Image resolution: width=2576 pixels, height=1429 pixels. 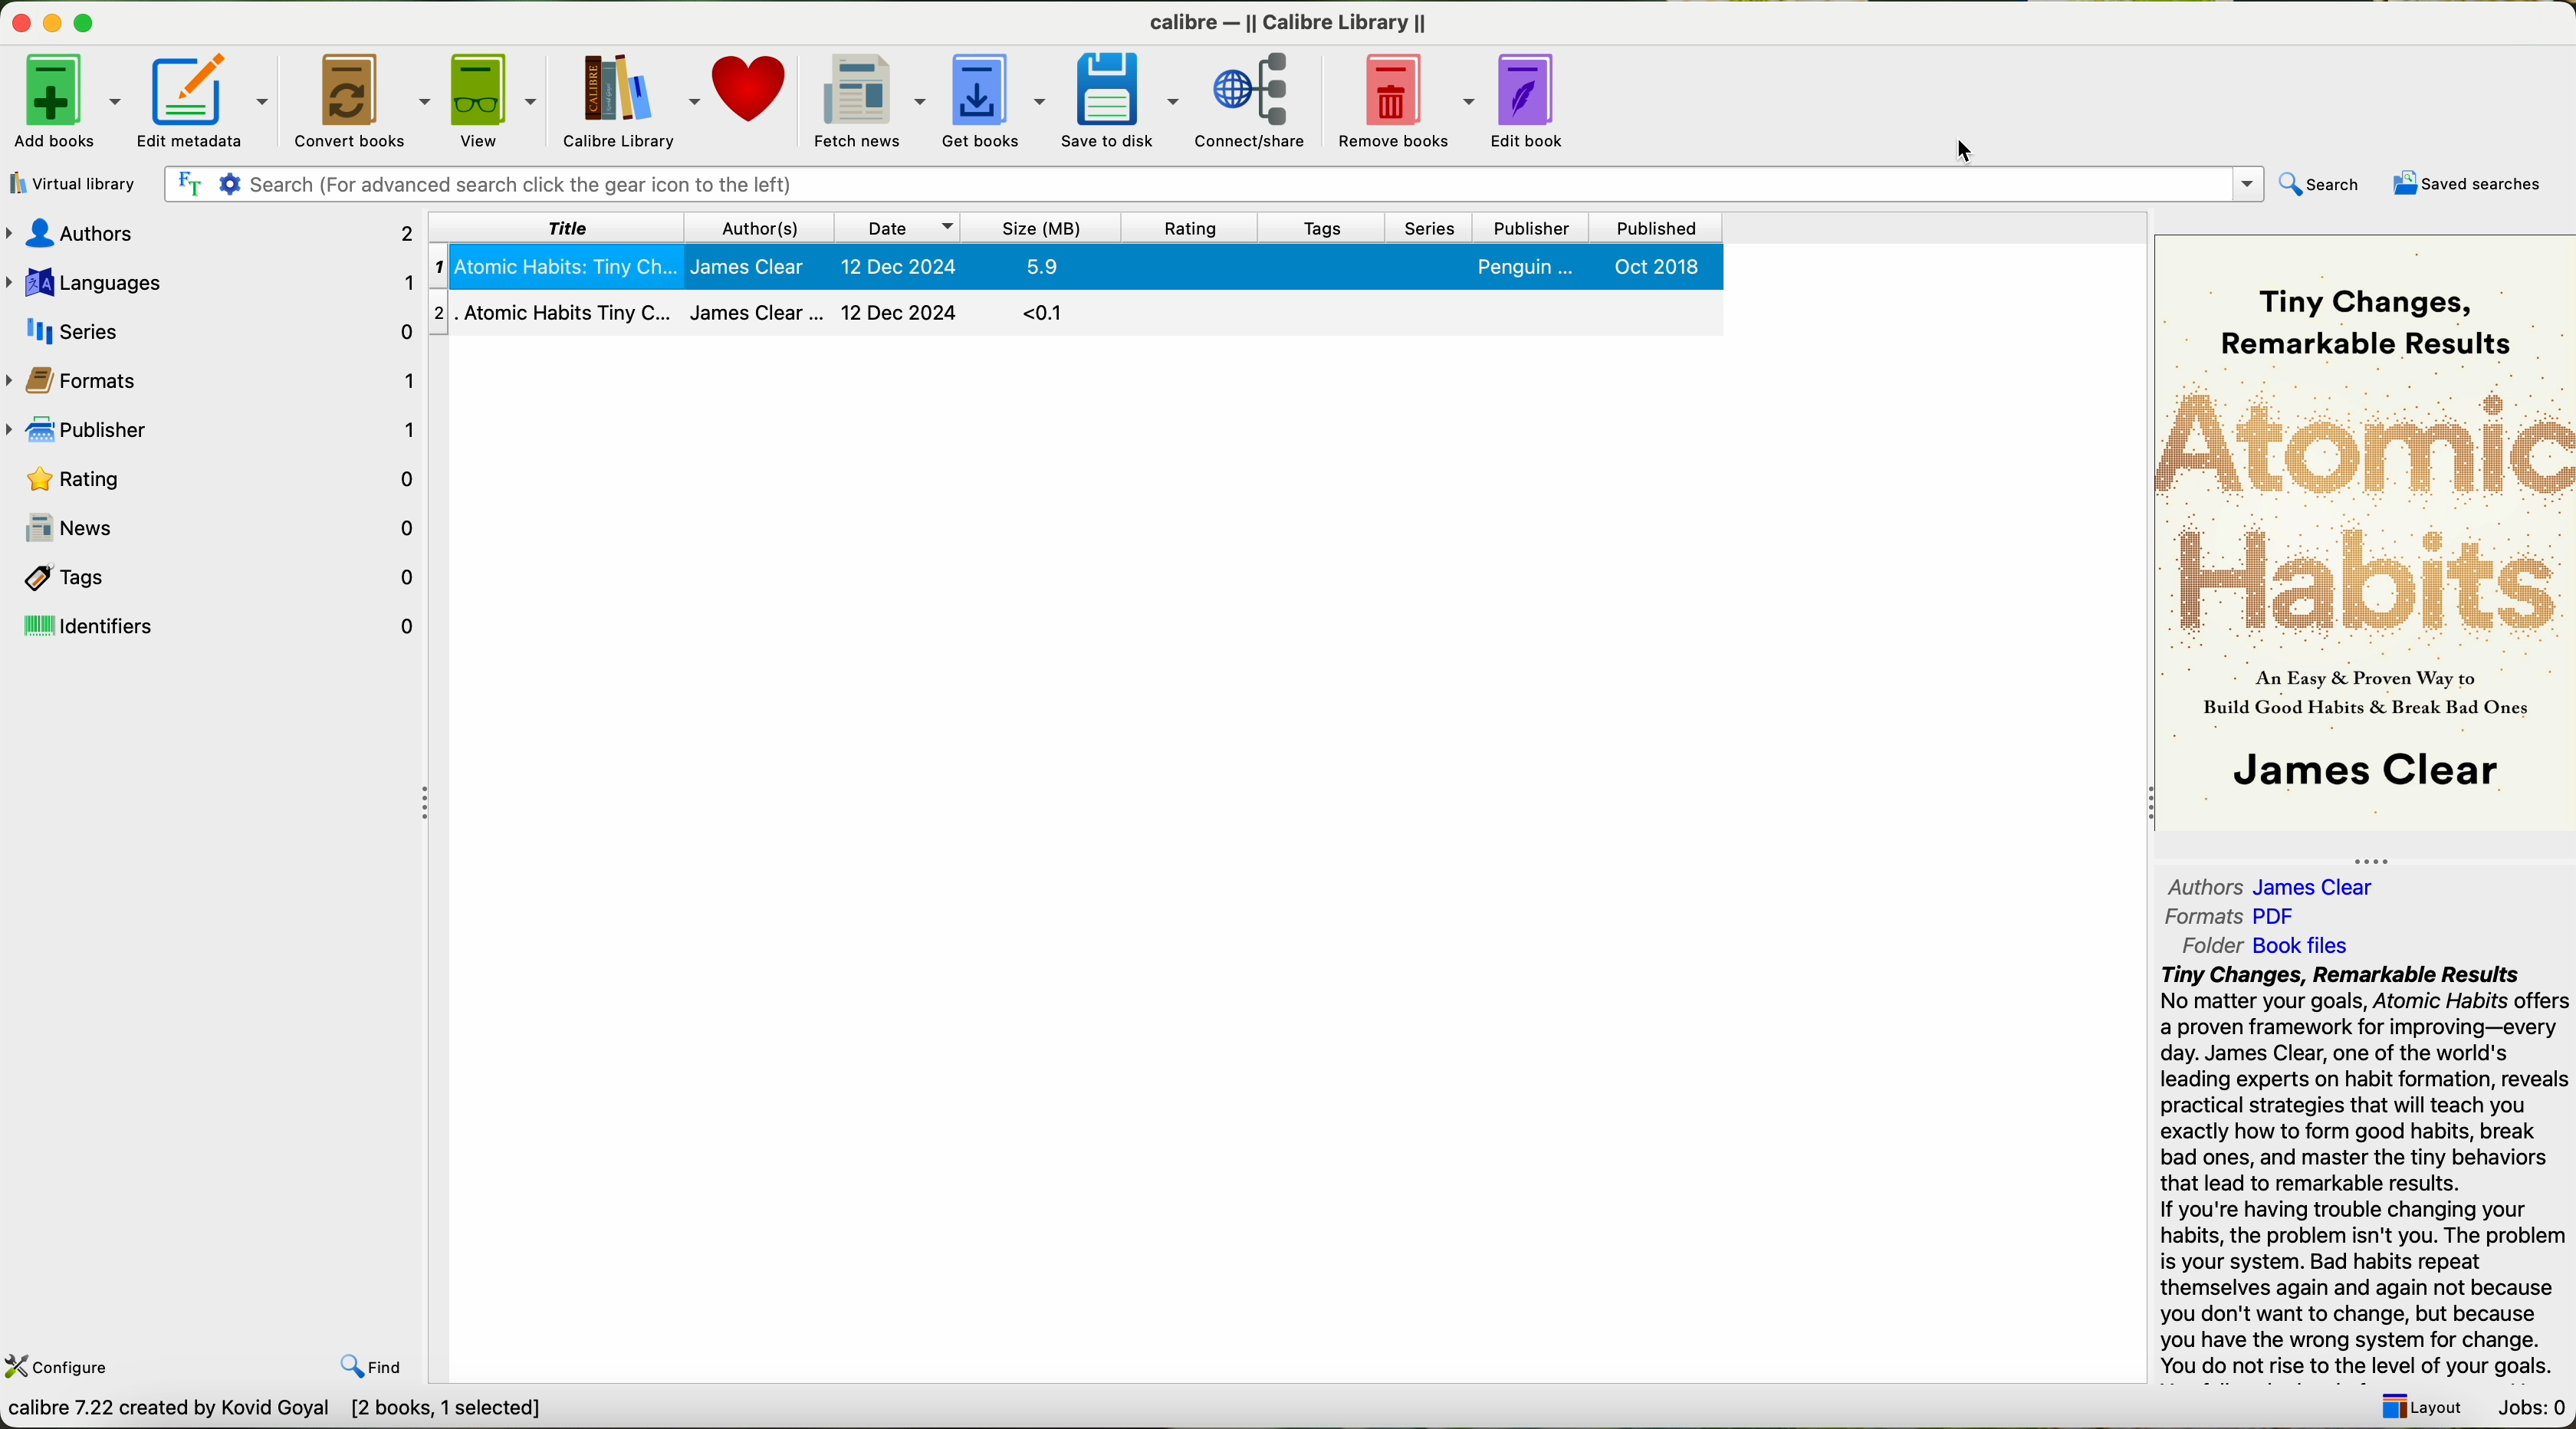 I want to click on convert books, so click(x=357, y=102).